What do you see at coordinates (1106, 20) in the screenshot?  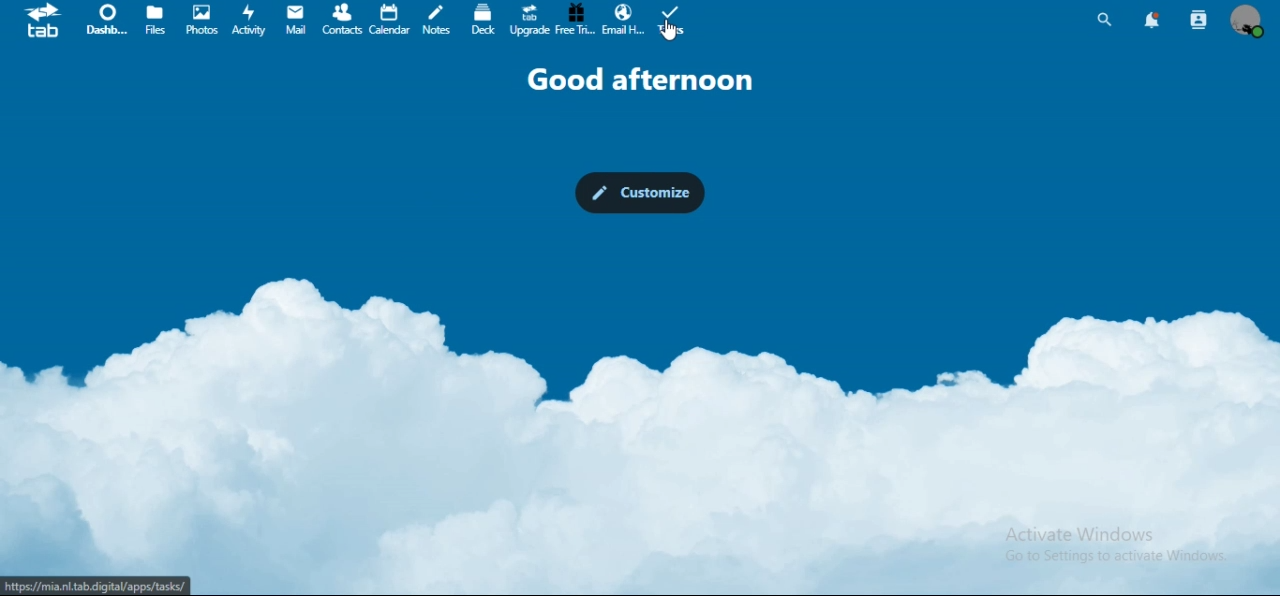 I see `search` at bounding box center [1106, 20].